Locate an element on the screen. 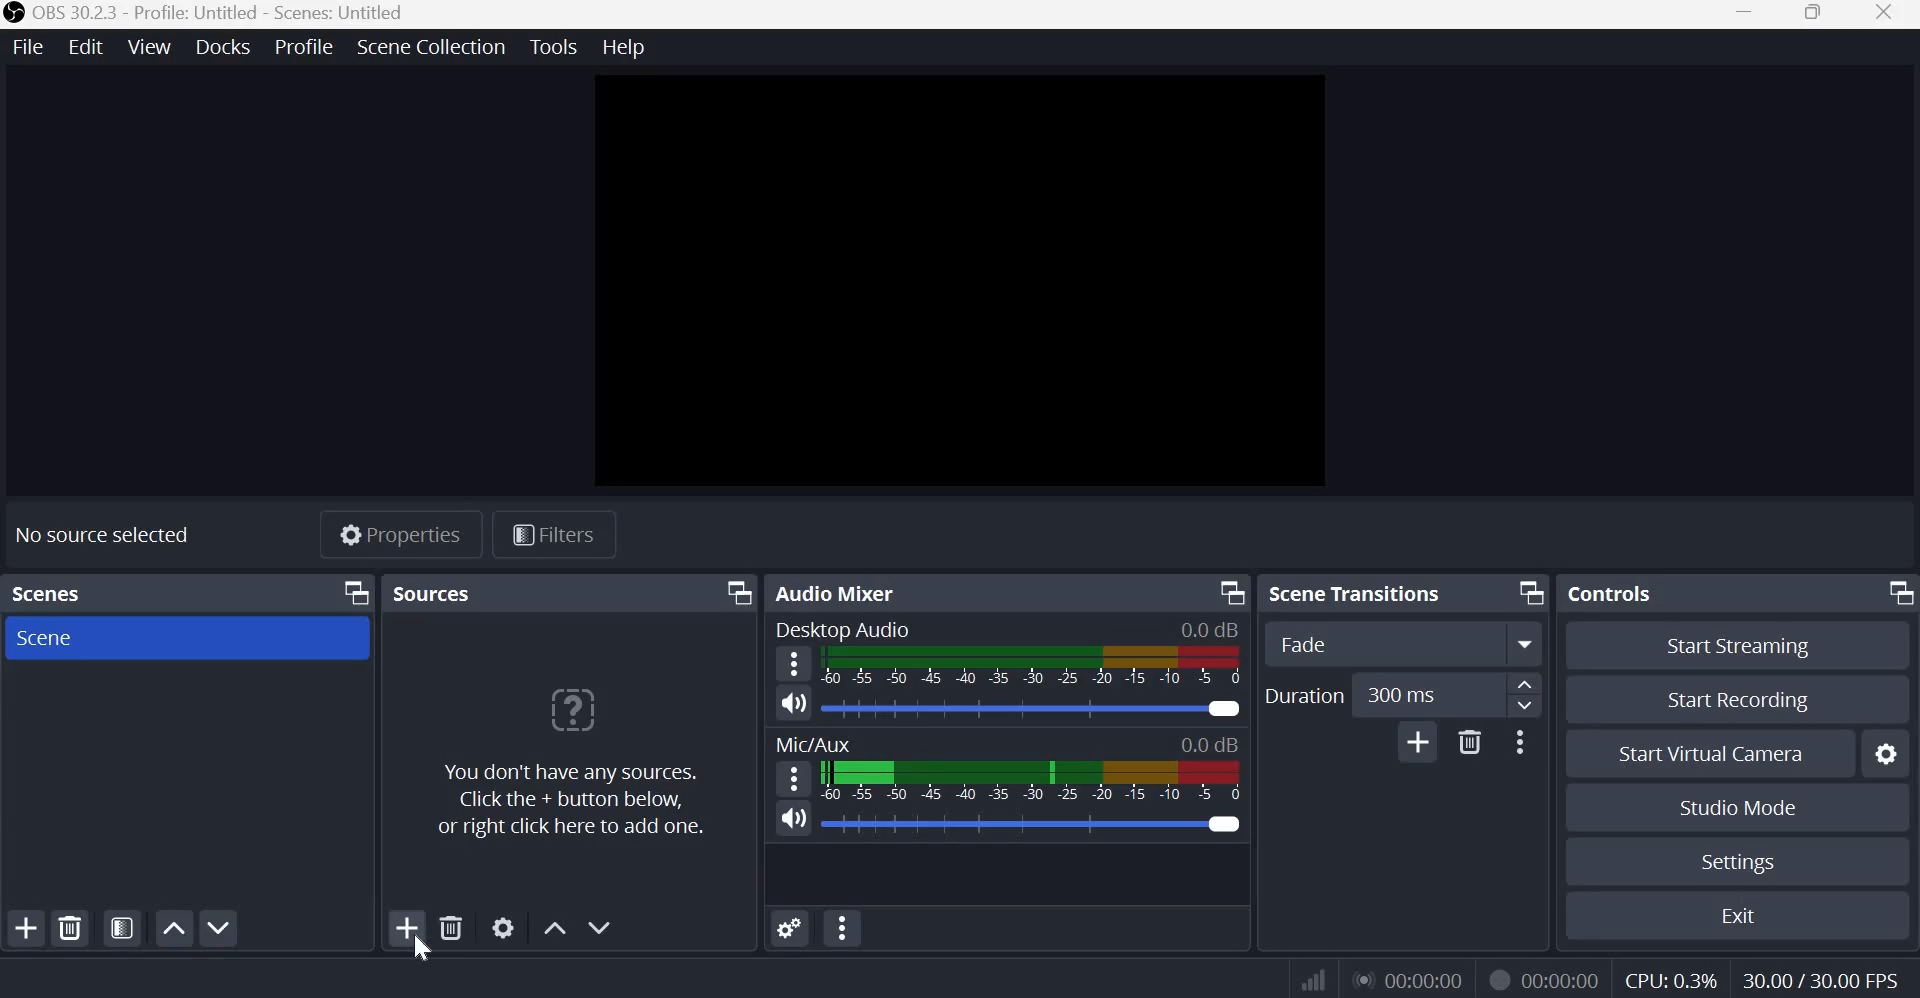 The width and height of the screenshot is (1920, 998). Scene is located at coordinates (44, 638).